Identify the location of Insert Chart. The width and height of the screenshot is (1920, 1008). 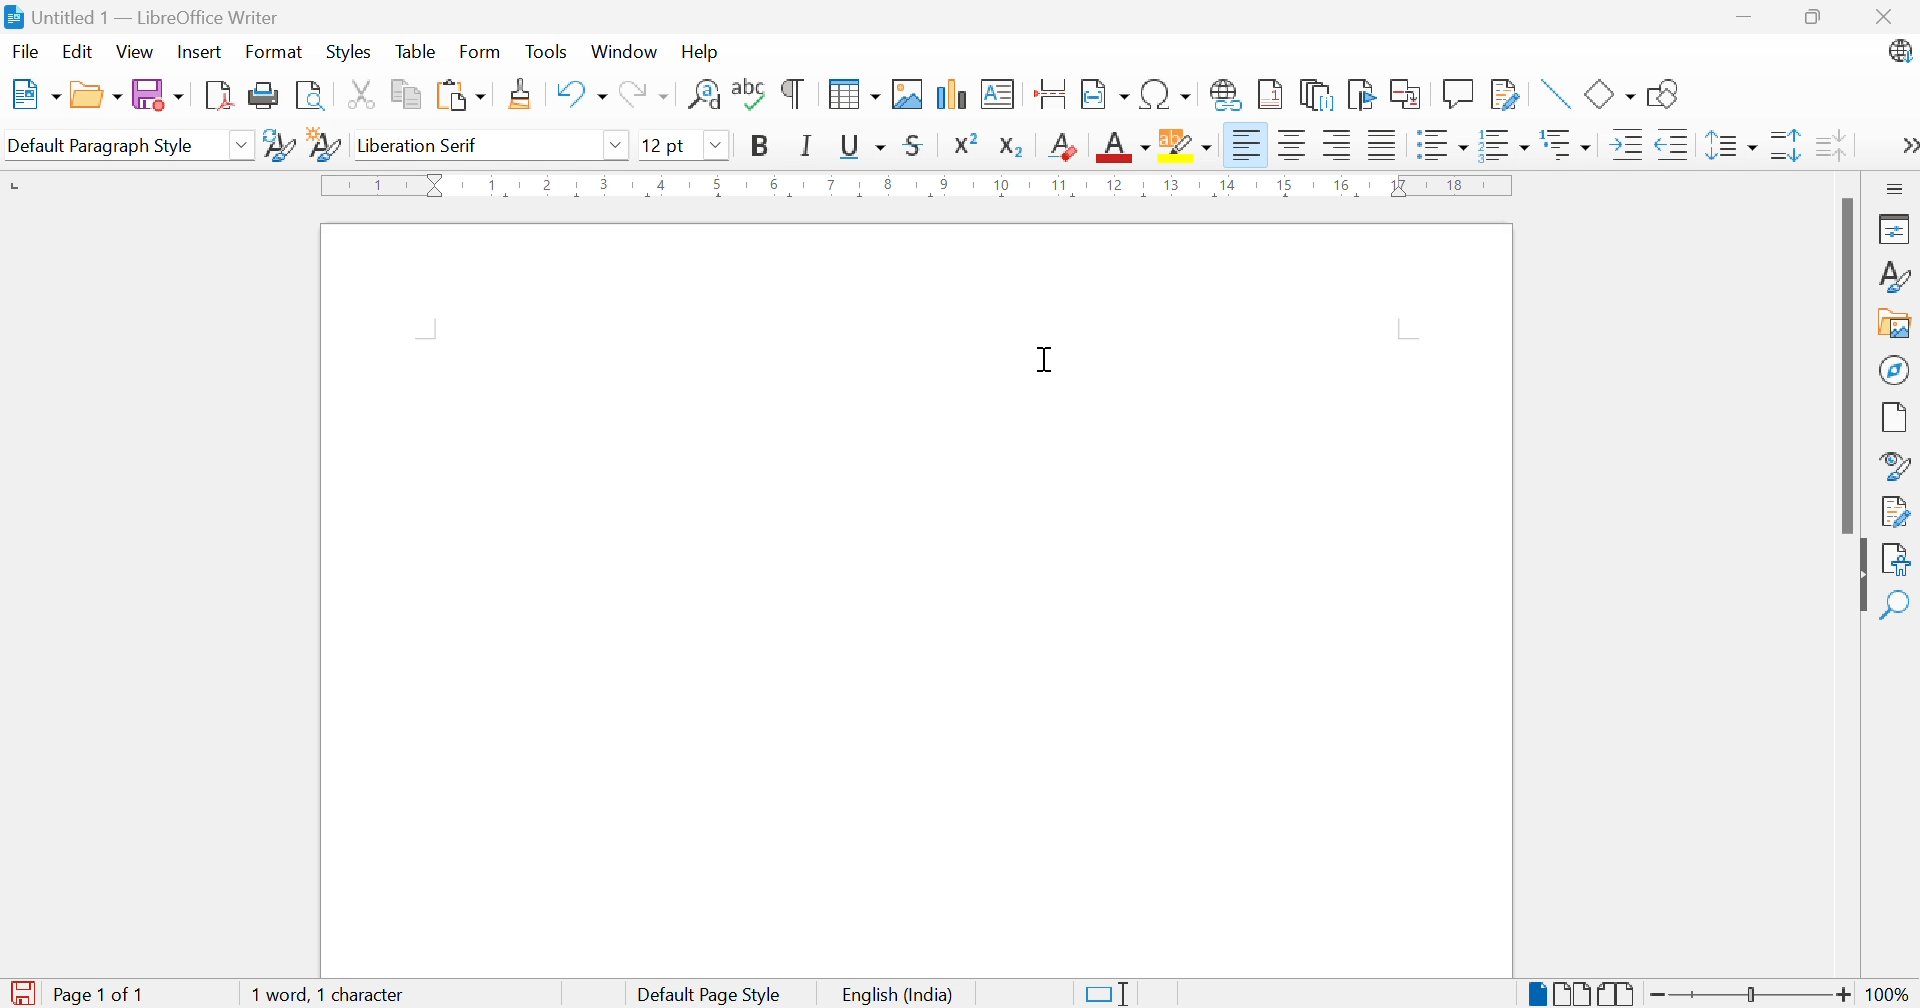
(951, 94).